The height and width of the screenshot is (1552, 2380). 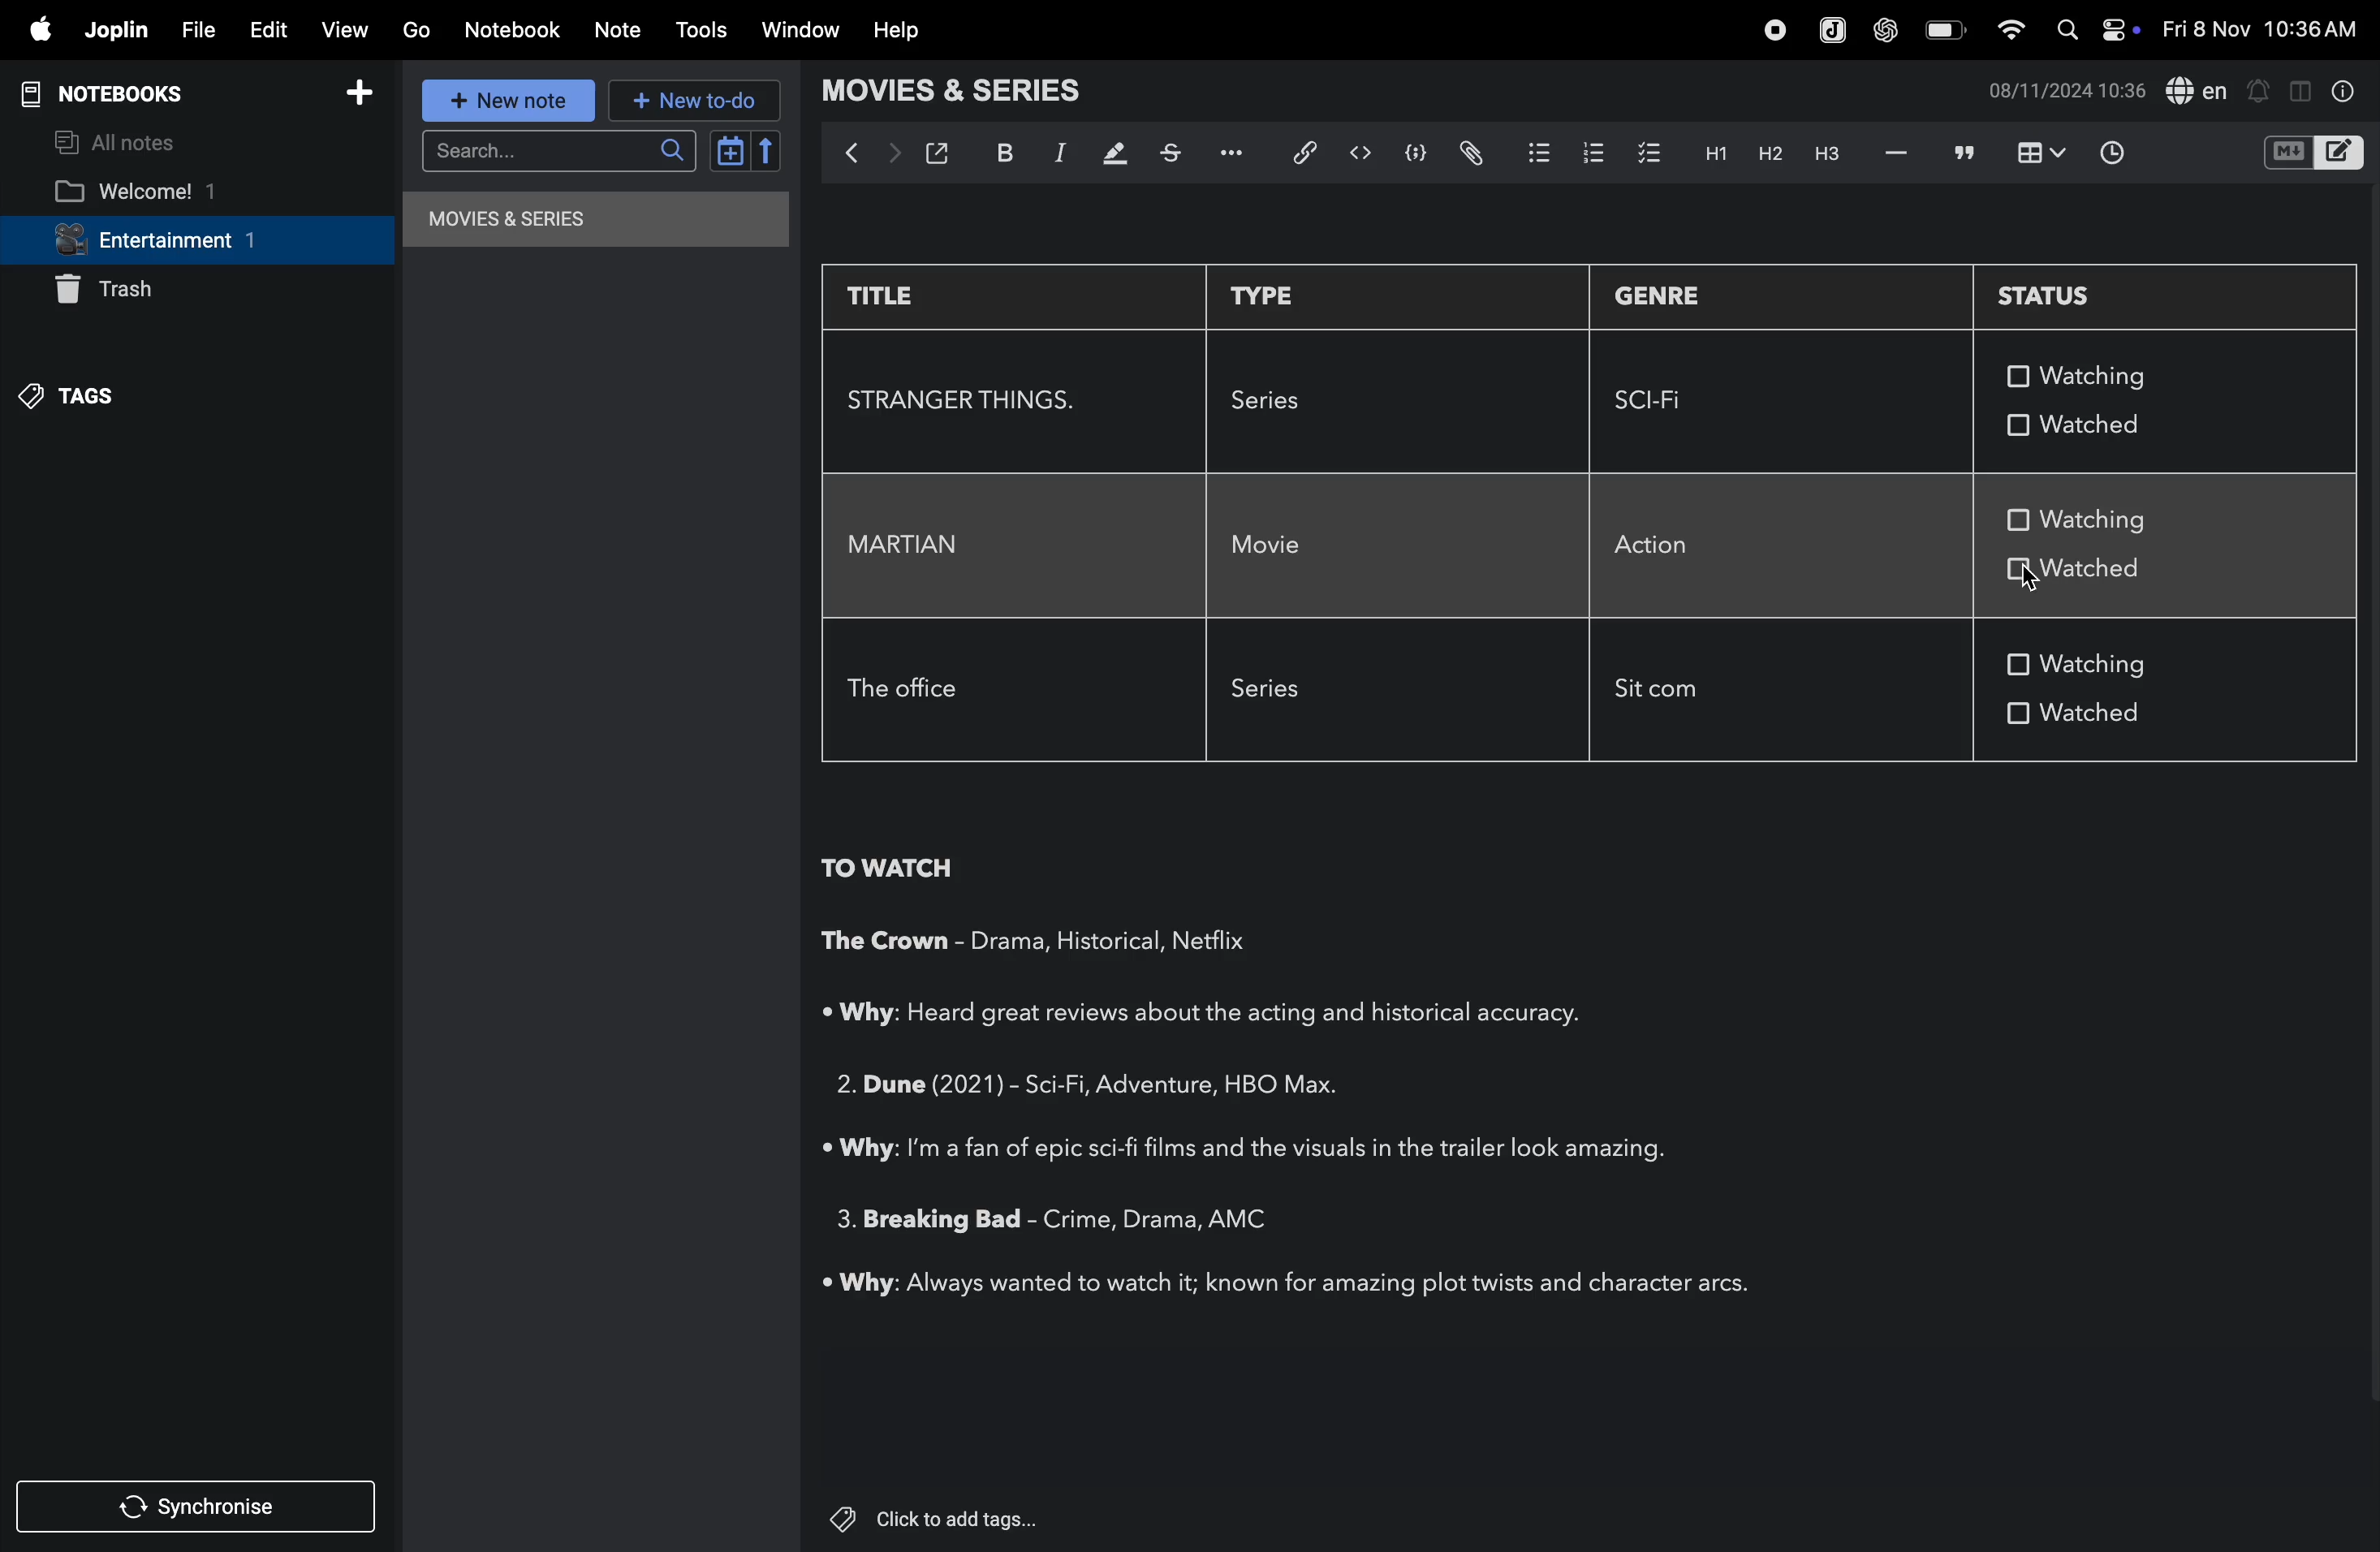 I want to click on wifi, so click(x=2015, y=34).